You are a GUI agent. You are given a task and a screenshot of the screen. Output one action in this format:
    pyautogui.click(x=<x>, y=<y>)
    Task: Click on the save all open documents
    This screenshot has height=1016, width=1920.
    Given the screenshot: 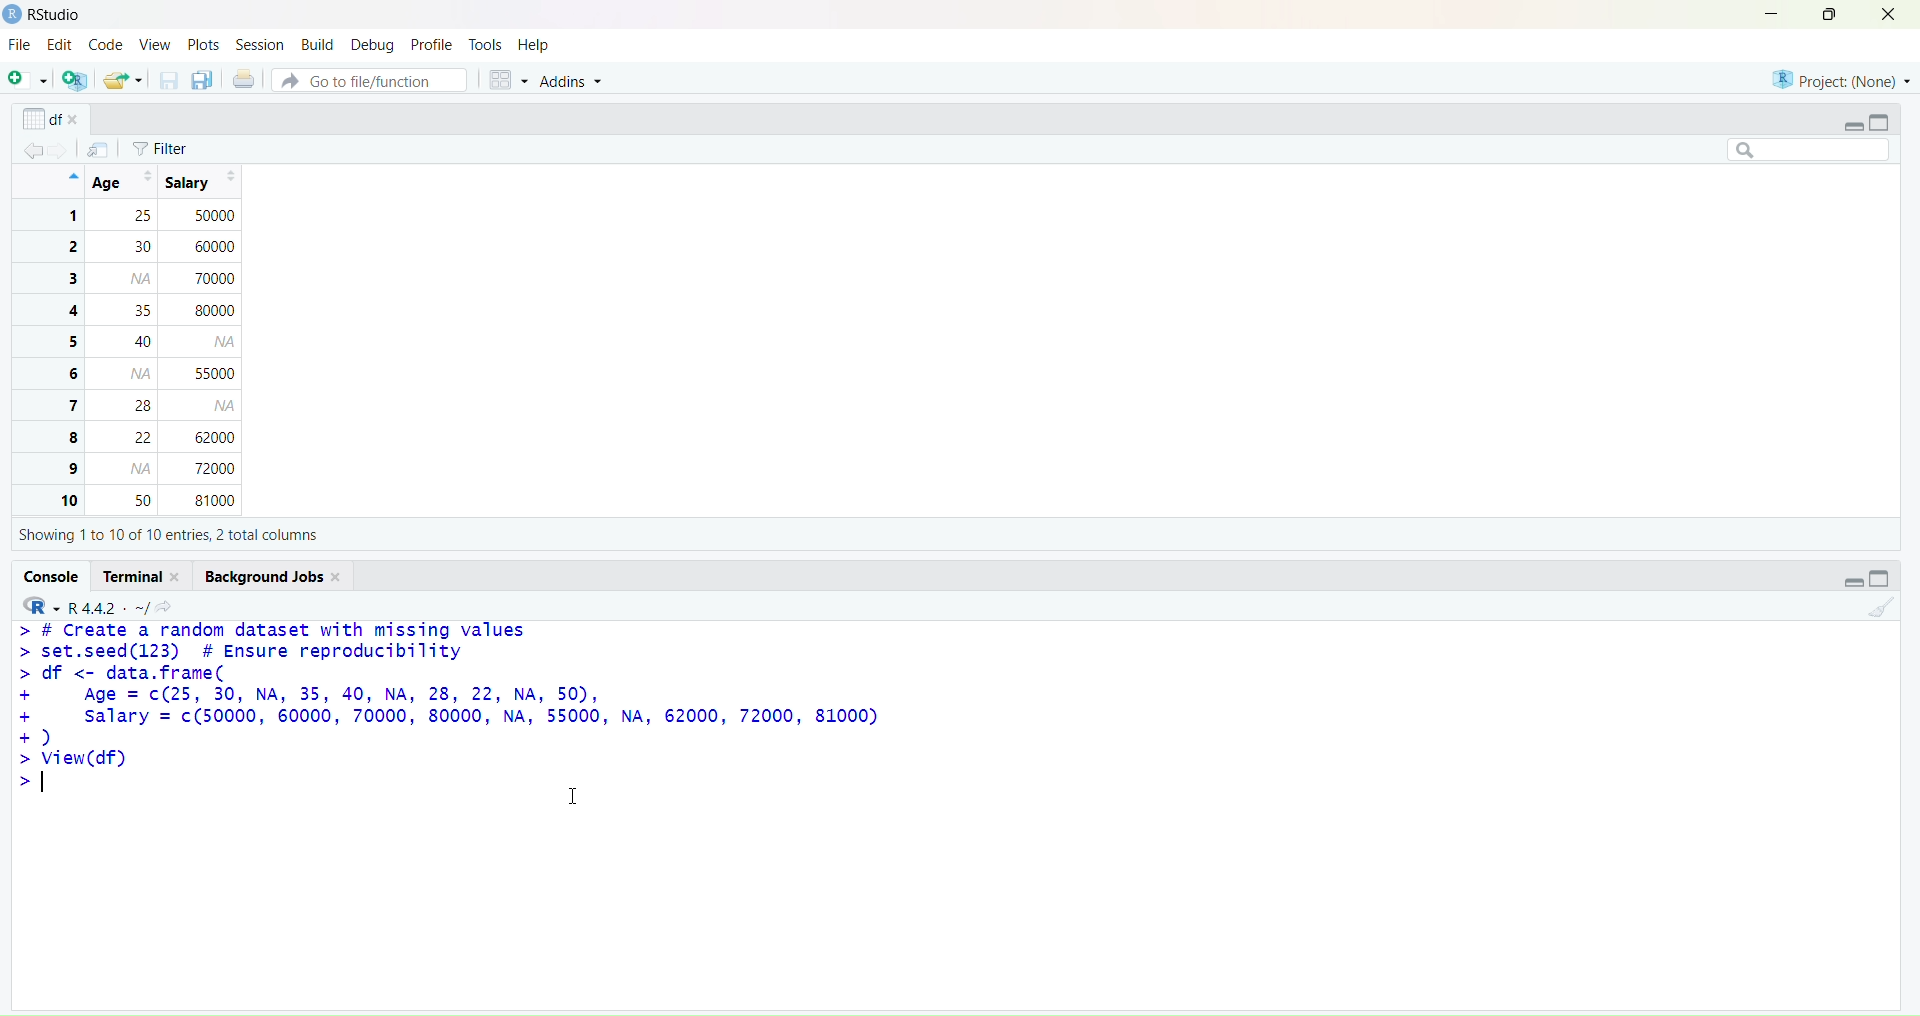 What is the action you would take?
    pyautogui.click(x=203, y=81)
    